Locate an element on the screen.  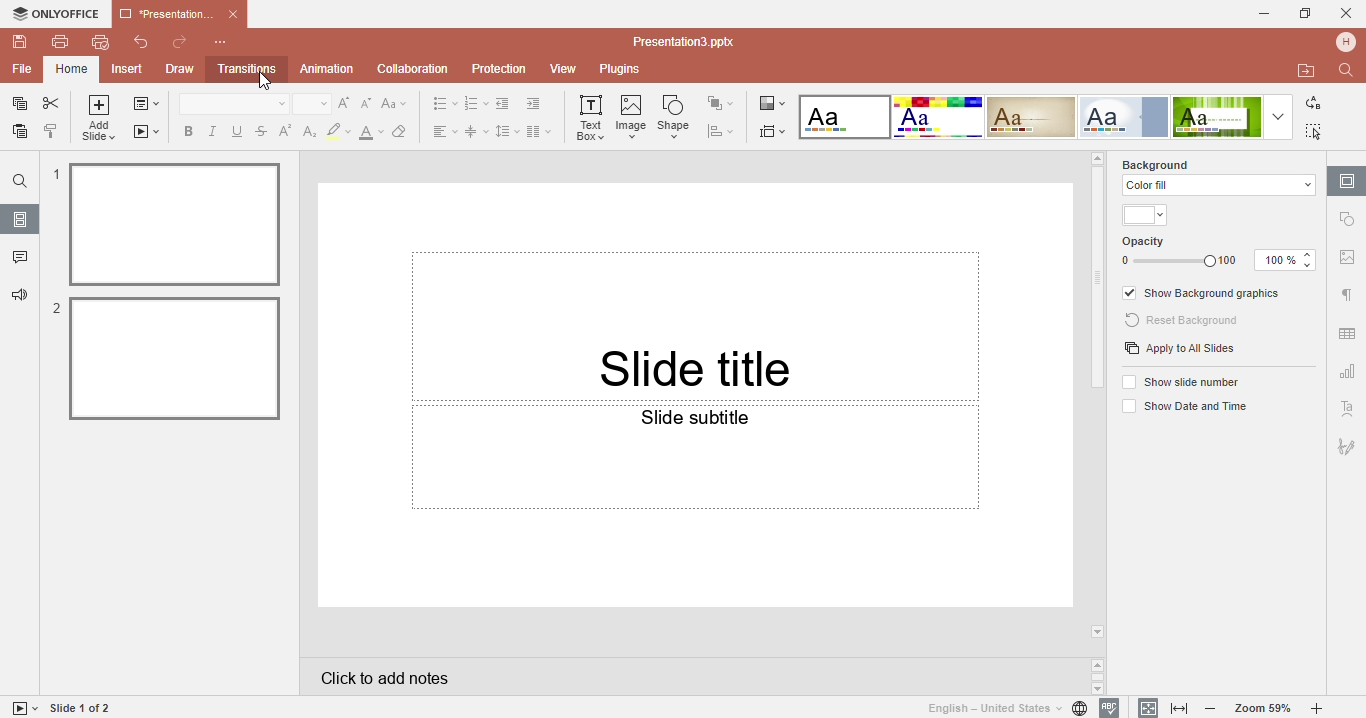
Change slide layout is located at coordinates (138, 105).